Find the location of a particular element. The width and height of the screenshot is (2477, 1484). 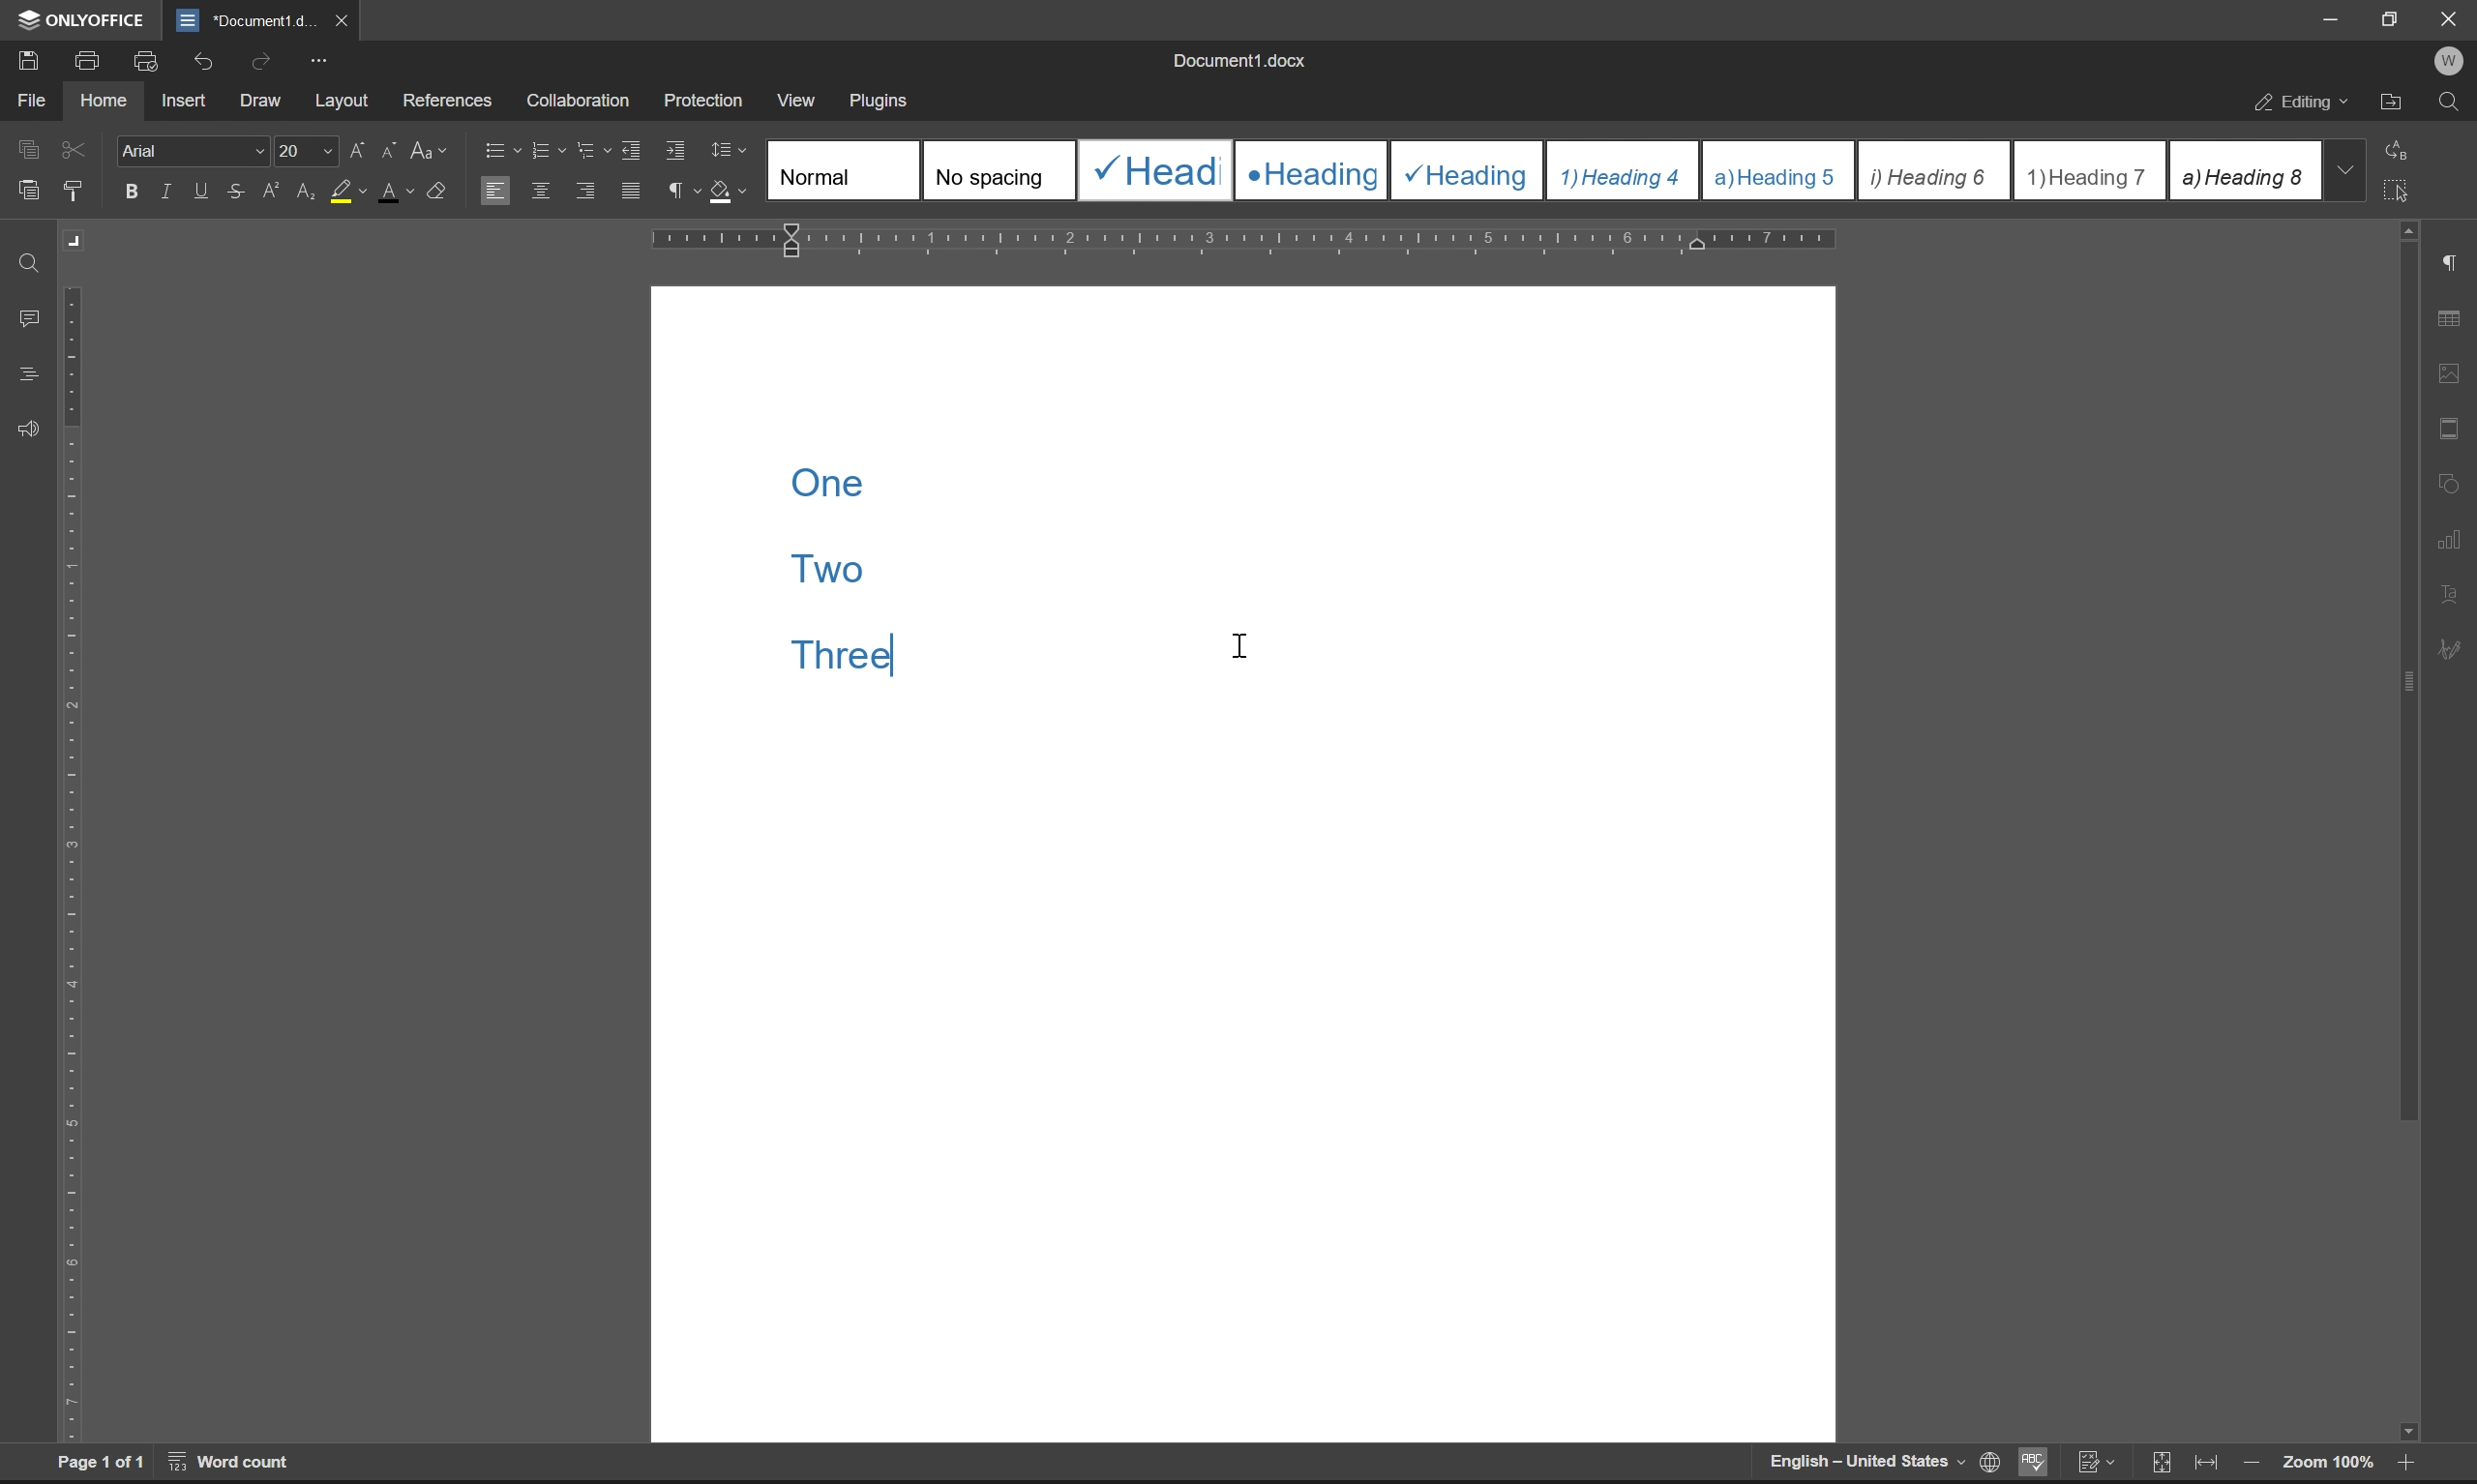

font color is located at coordinates (397, 190).